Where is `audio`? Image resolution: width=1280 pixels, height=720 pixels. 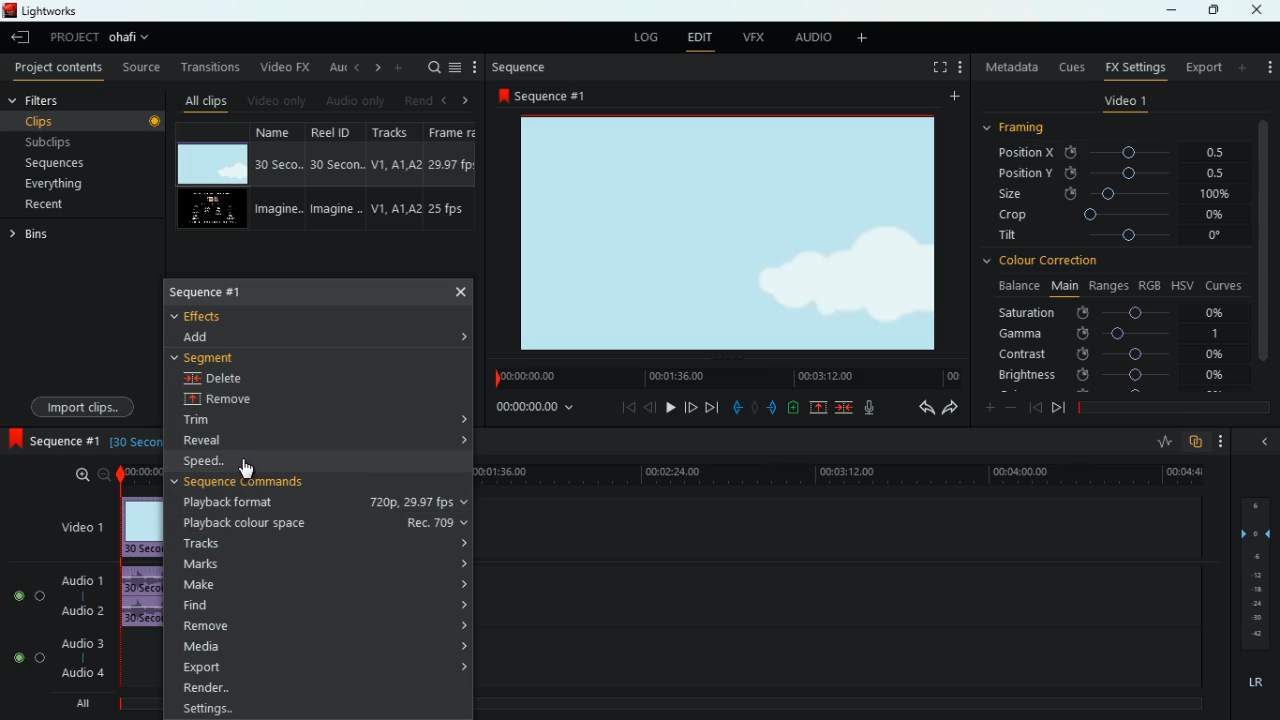 audio is located at coordinates (810, 38).